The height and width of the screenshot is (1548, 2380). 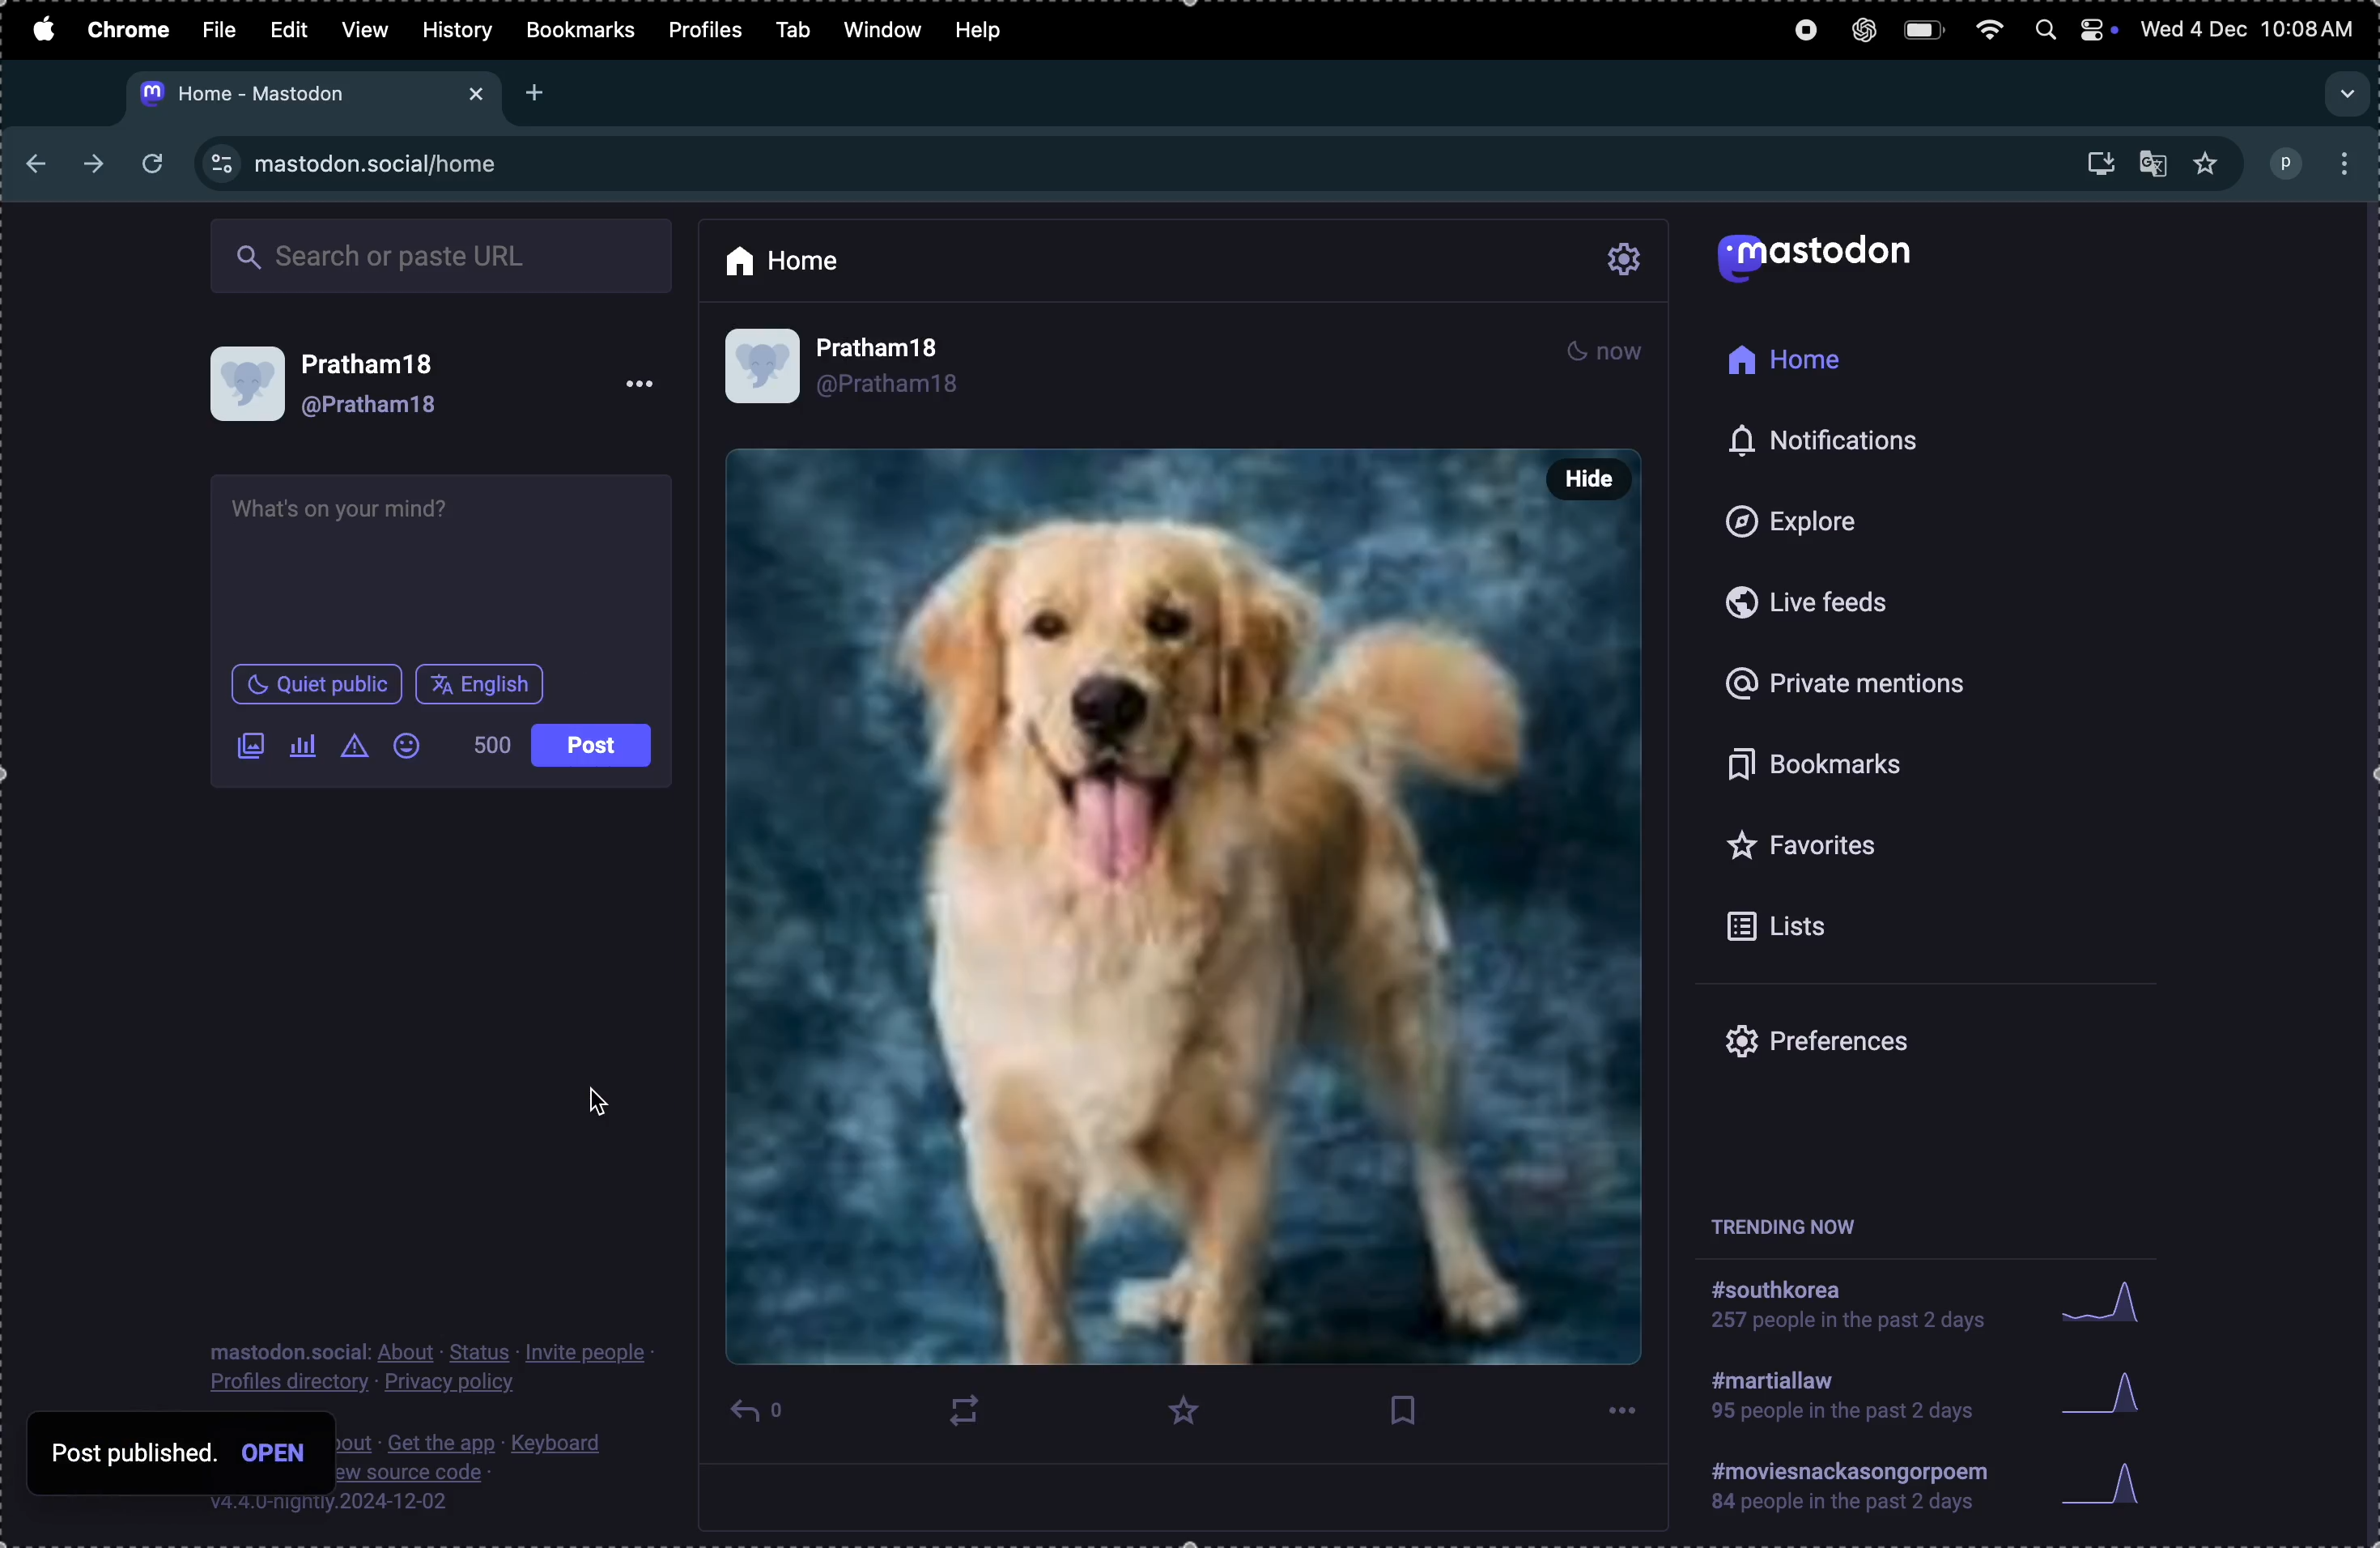 I want to click on battery, so click(x=1924, y=30).